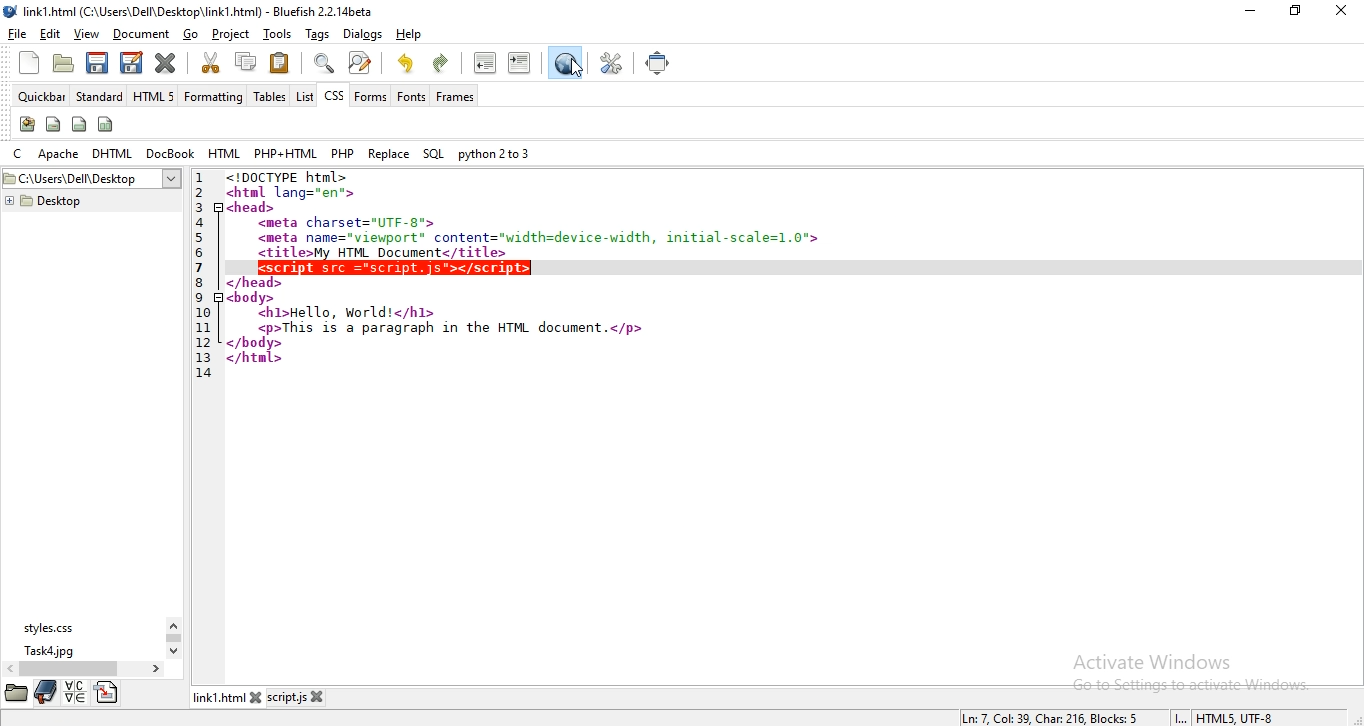  Describe the element at coordinates (199, 222) in the screenshot. I see `4` at that location.